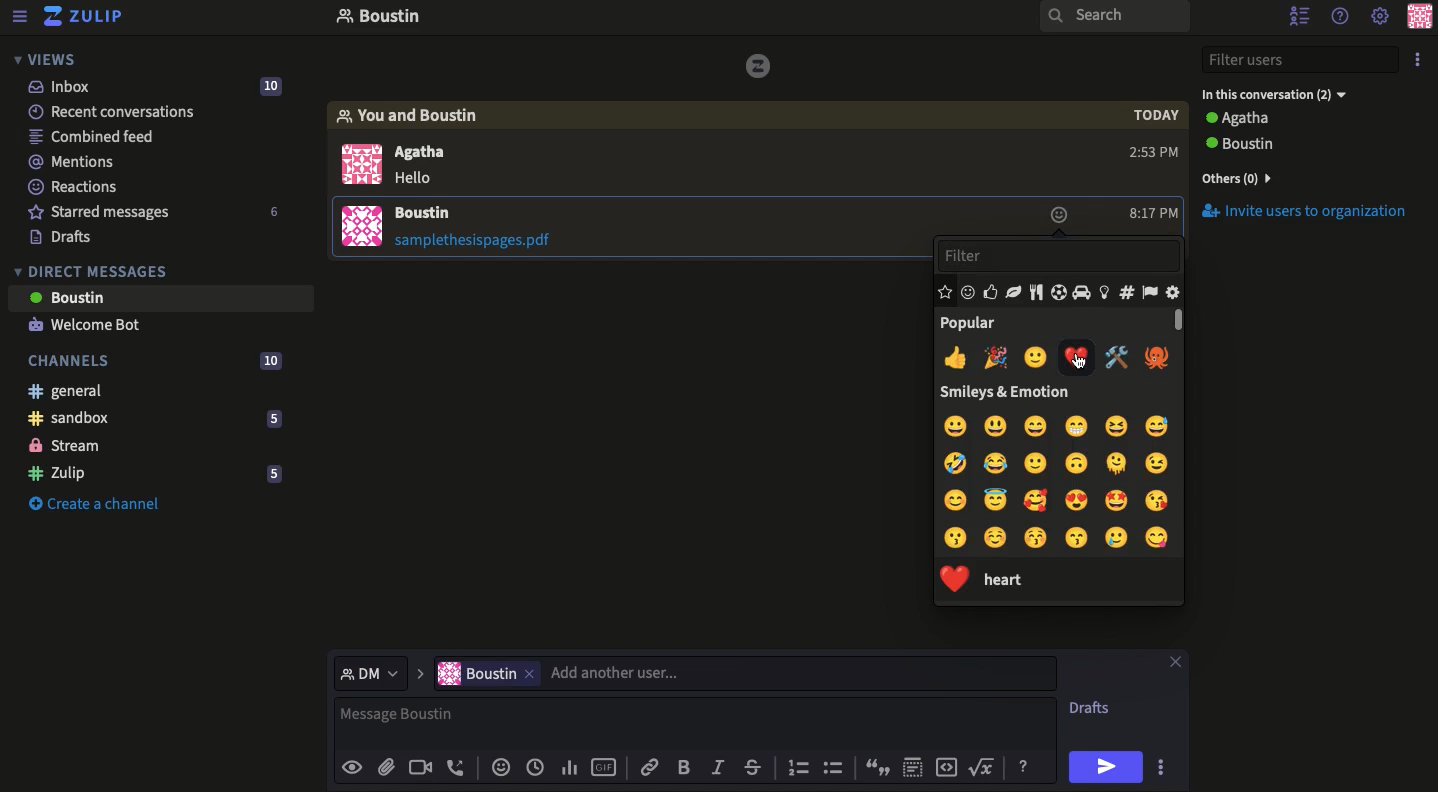  Describe the element at coordinates (1117, 359) in the screenshot. I see `repair` at that location.